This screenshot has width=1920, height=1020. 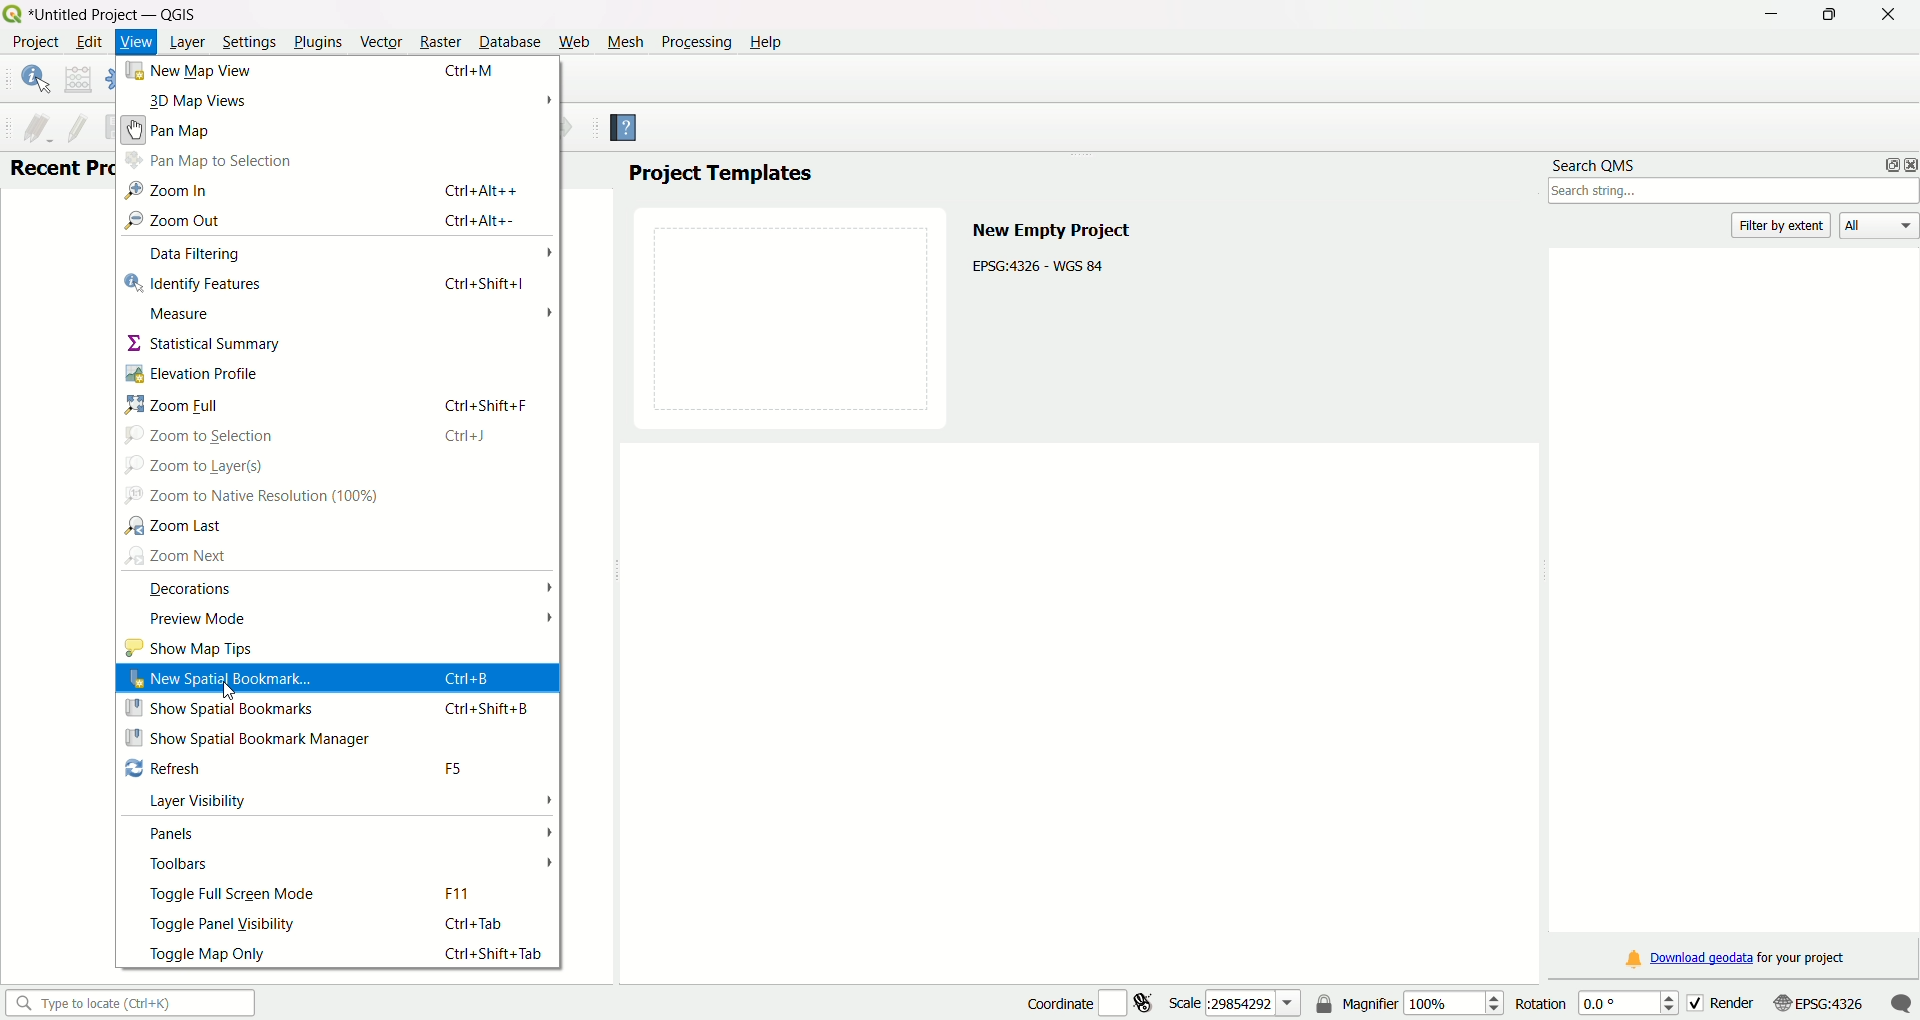 I want to click on measure, so click(x=182, y=313).